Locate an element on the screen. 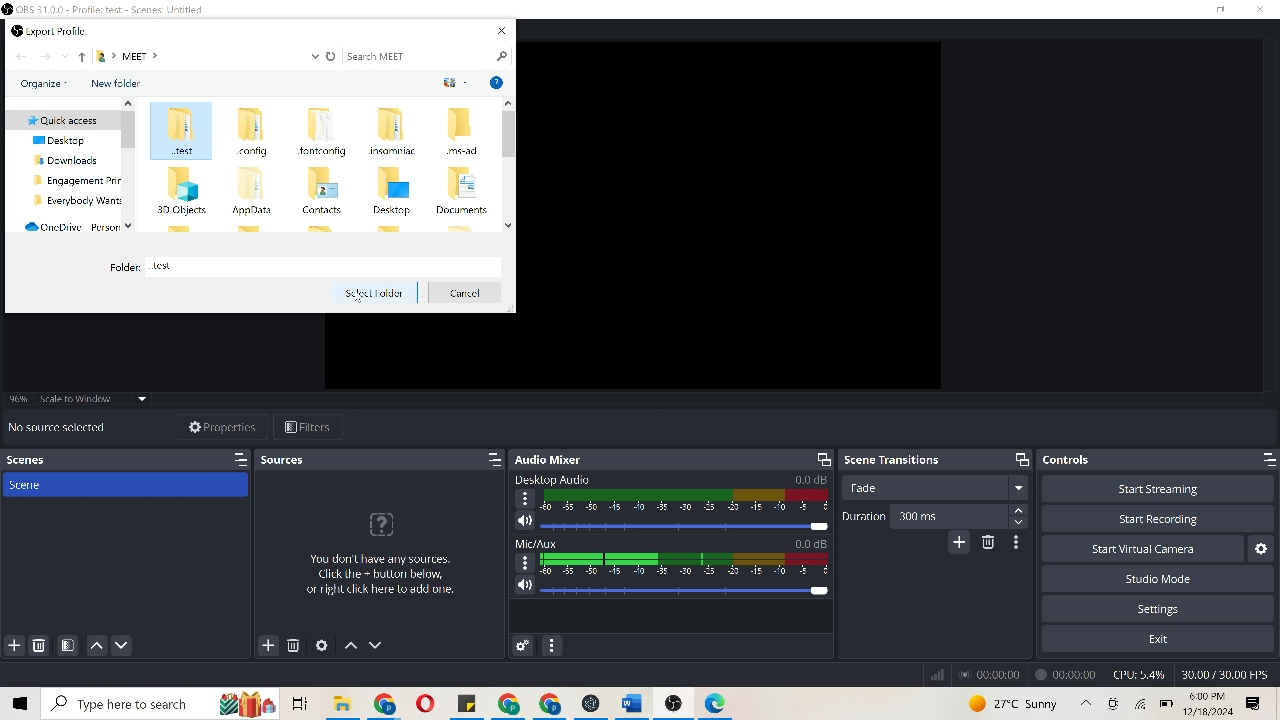 The image size is (1280, 720). search MEEt is located at coordinates (428, 54).